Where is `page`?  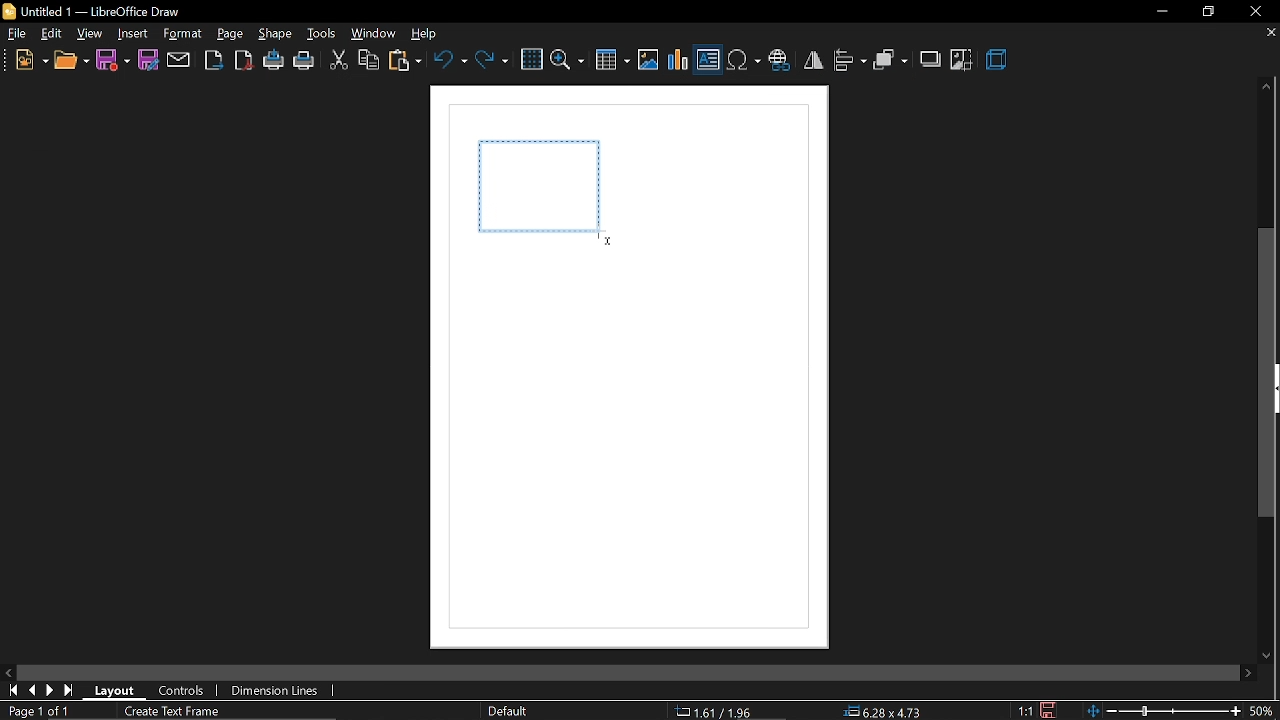 page is located at coordinates (230, 34).